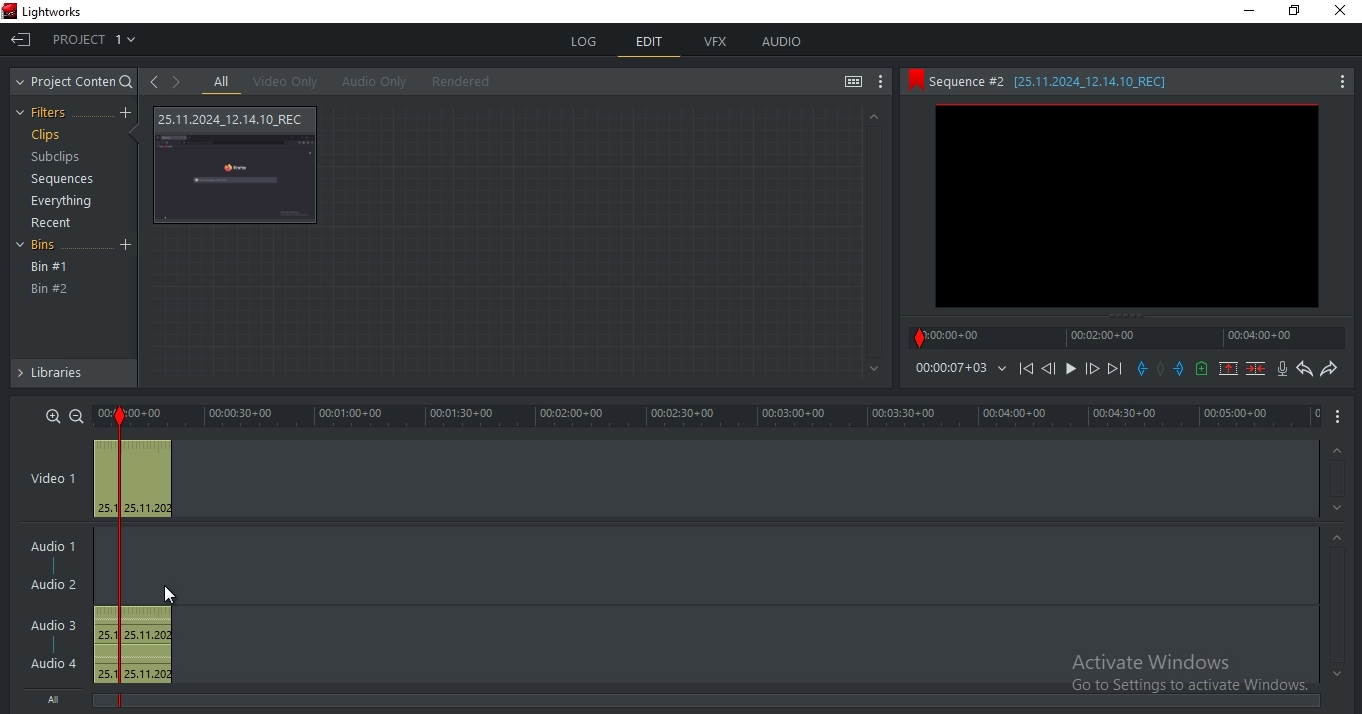 Image resolution: width=1362 pixels, height=714 pixels. What do you see at coordinates (50, 289) in the screenshot?
I see `bin #2` at bounding box center [50, 289].